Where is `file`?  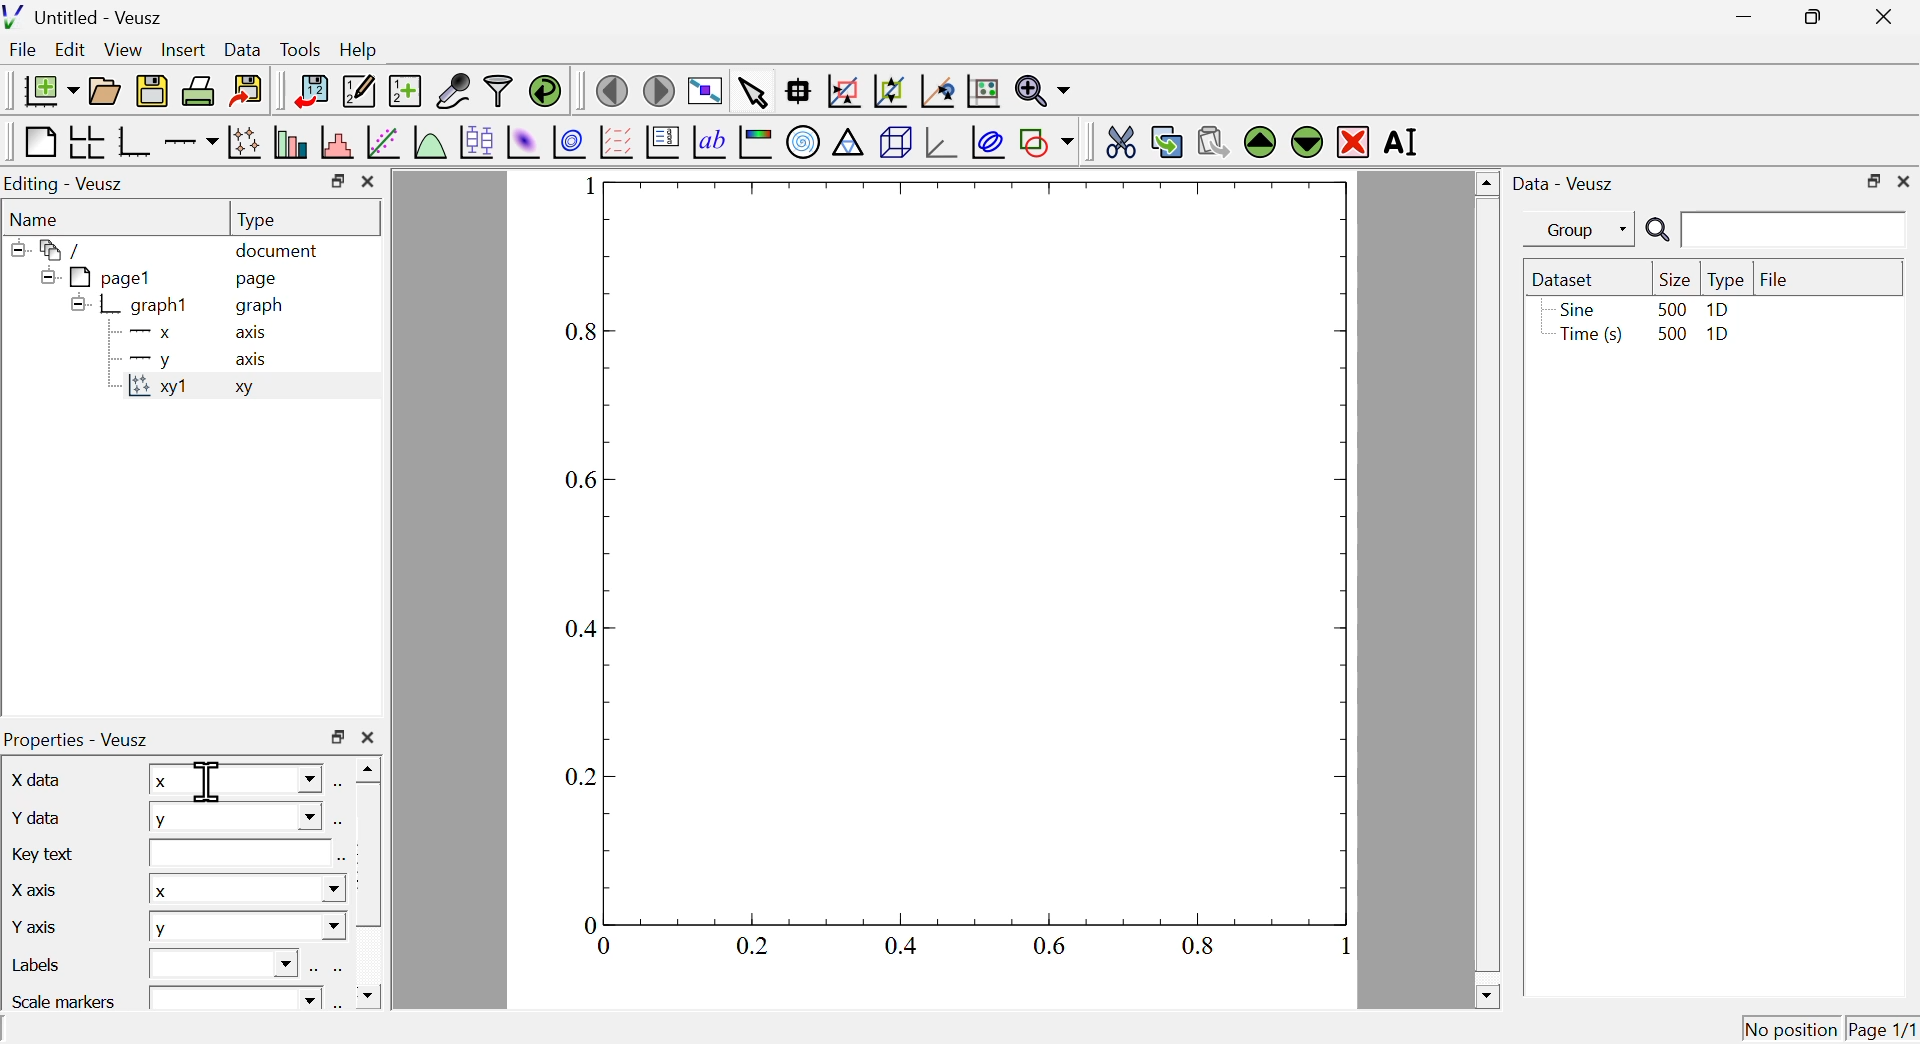 file is located at coordinates (1775, 277).